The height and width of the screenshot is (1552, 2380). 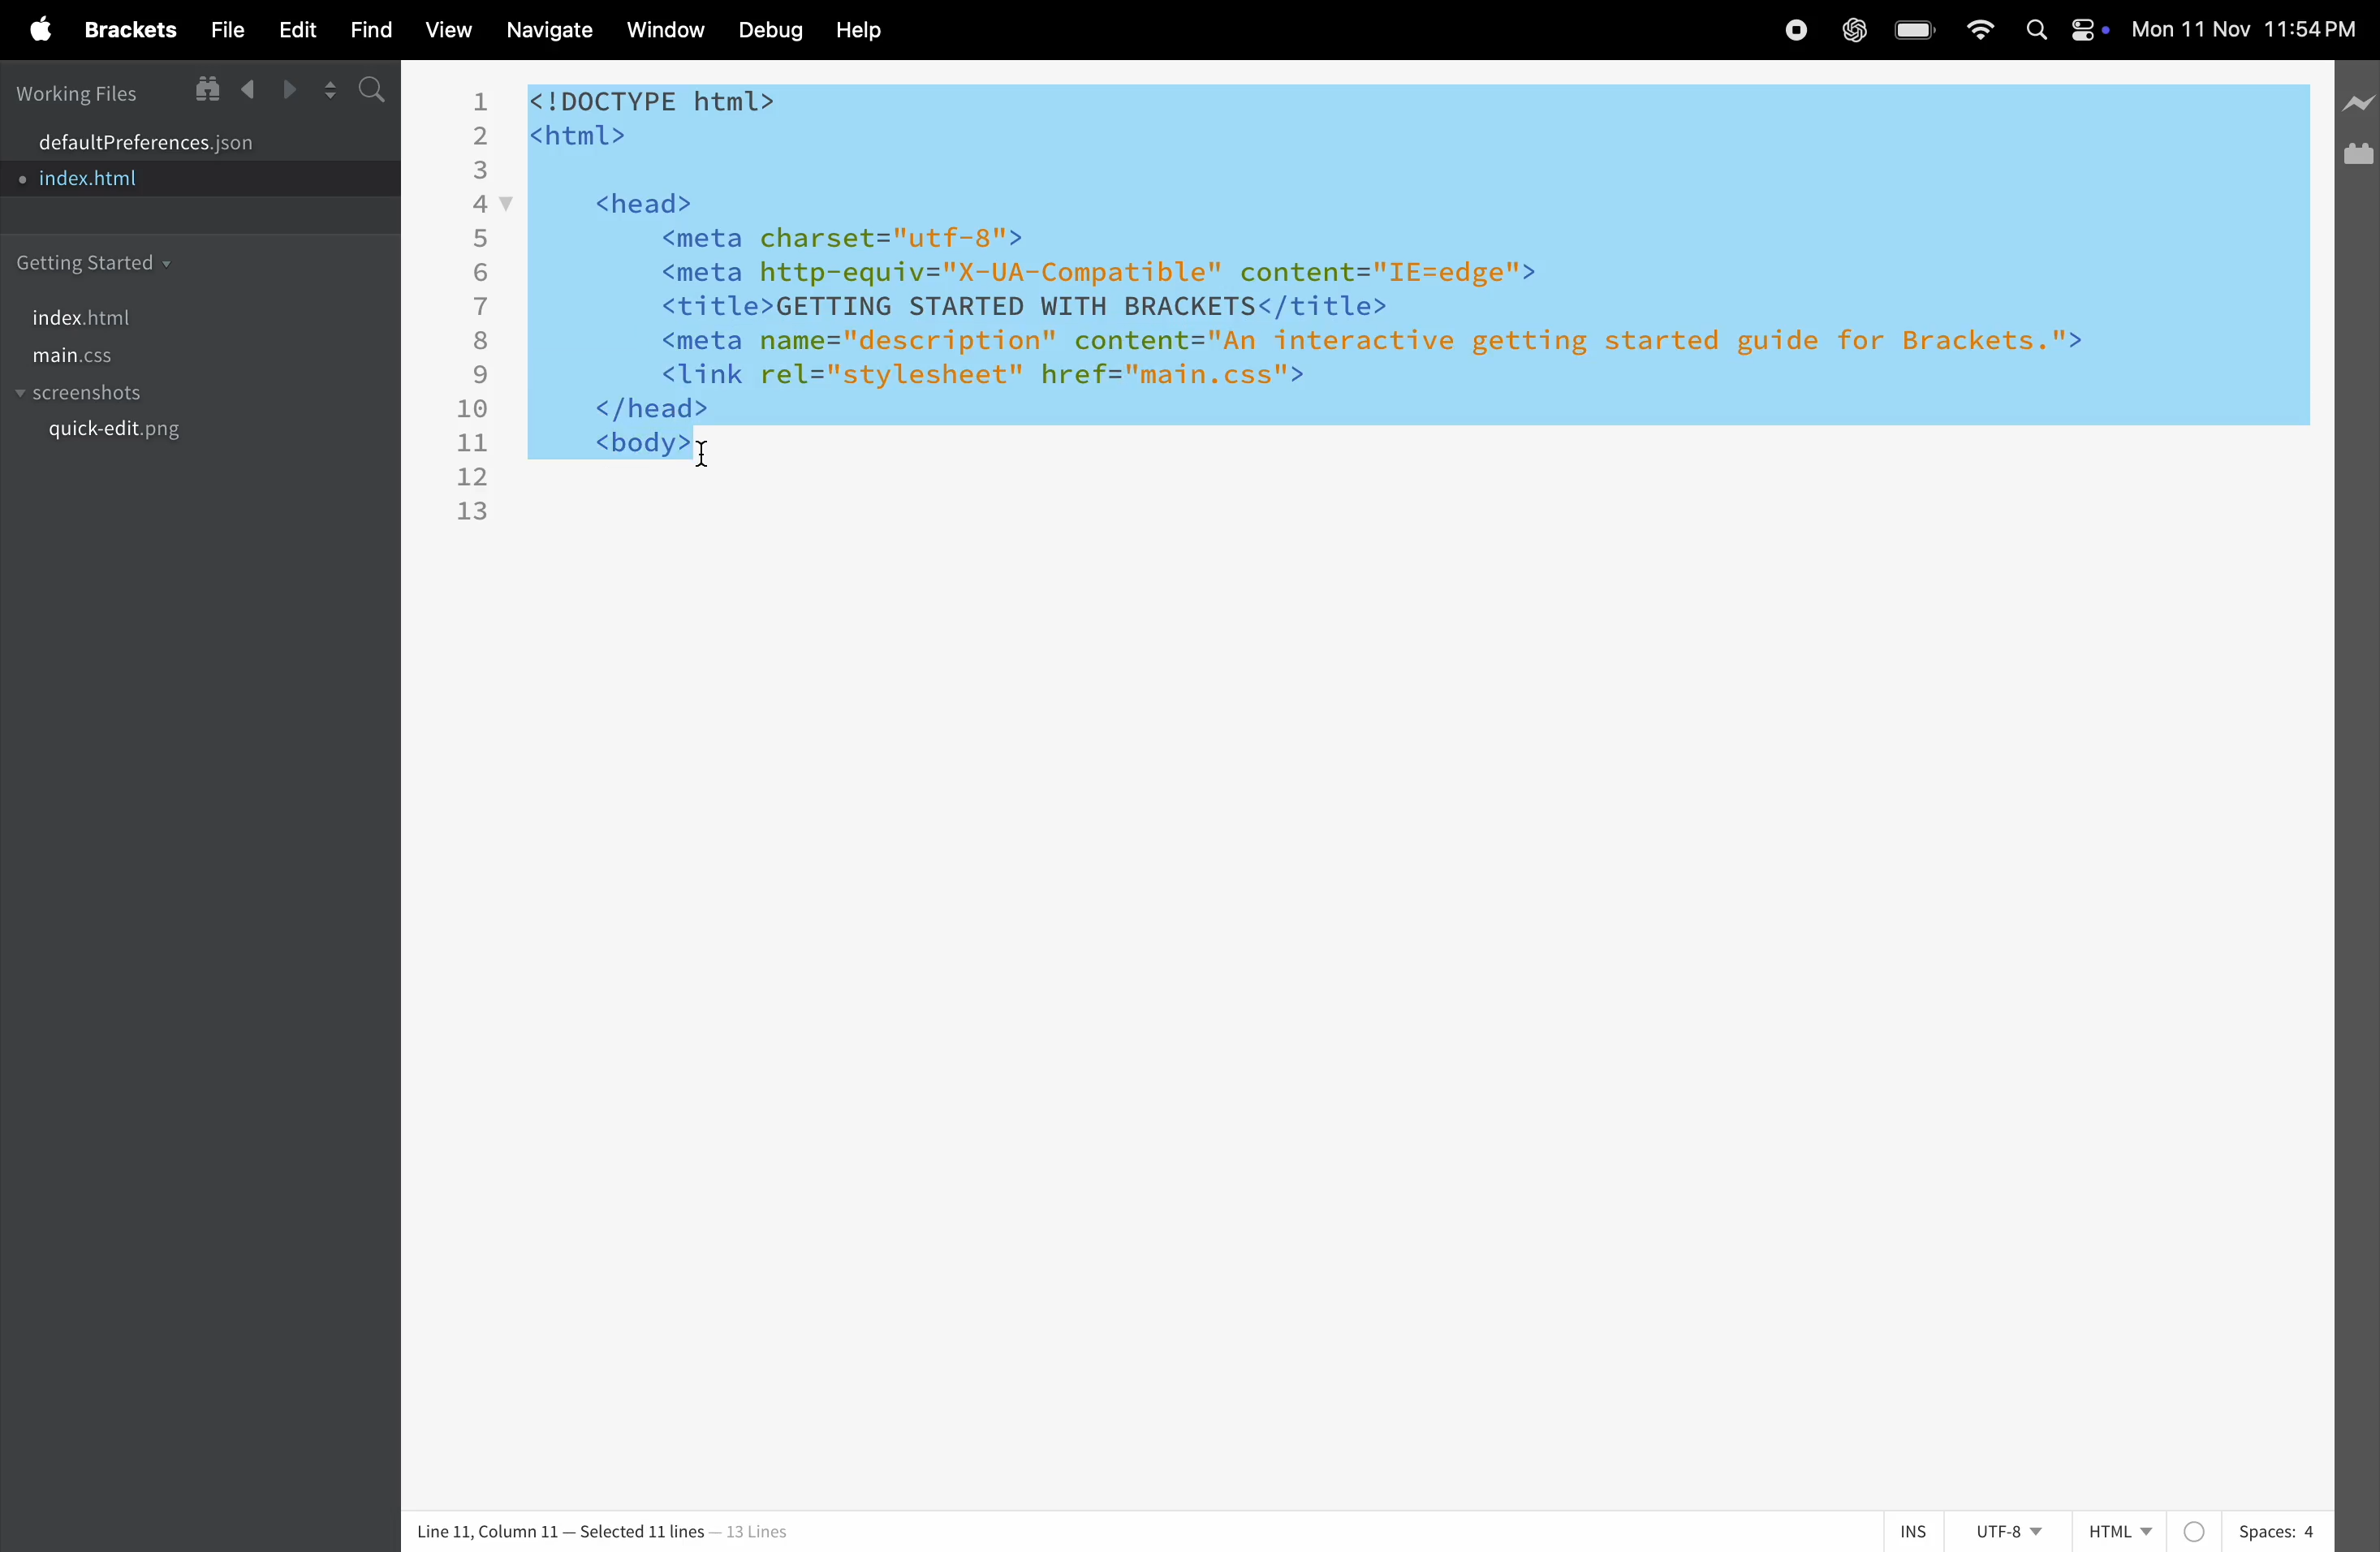 I want to click on cursor, so click(x=706, y=459).